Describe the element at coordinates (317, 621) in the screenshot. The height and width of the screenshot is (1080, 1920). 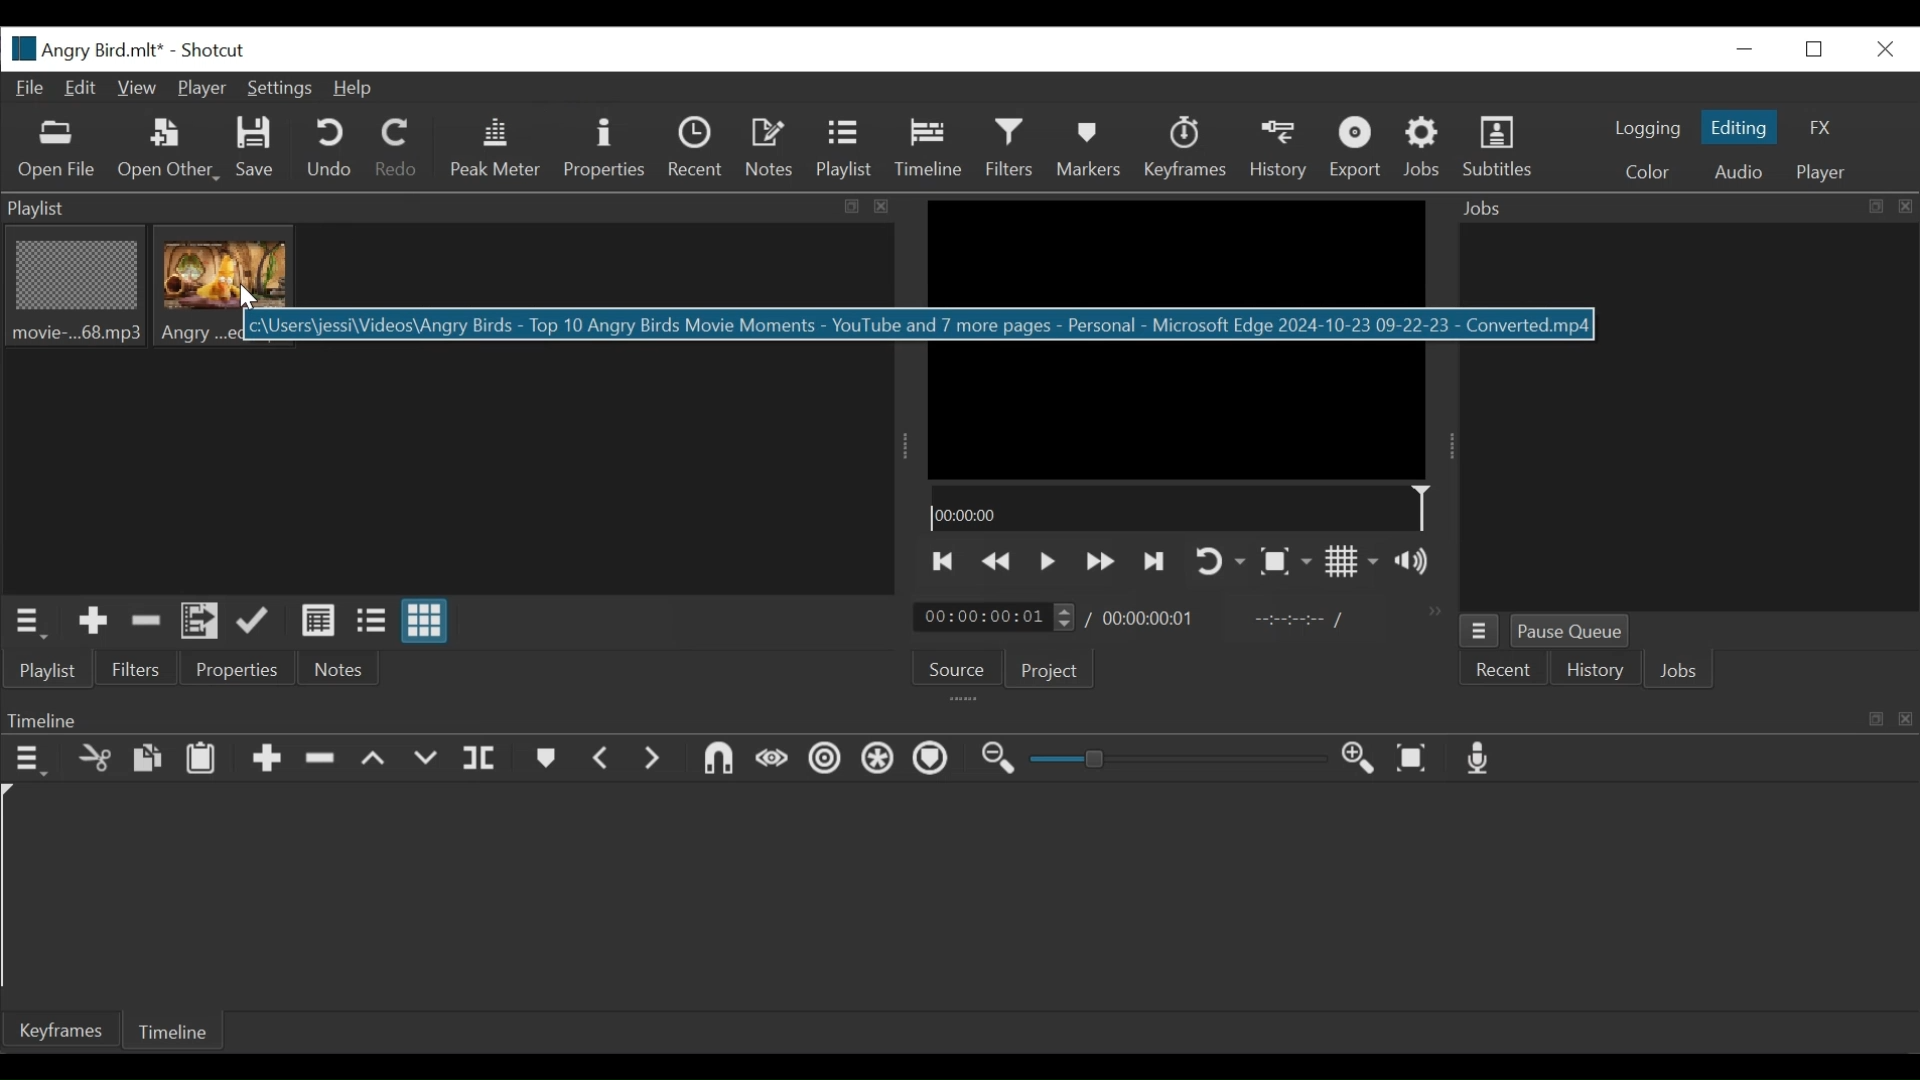
I see `View as detail` at that location.